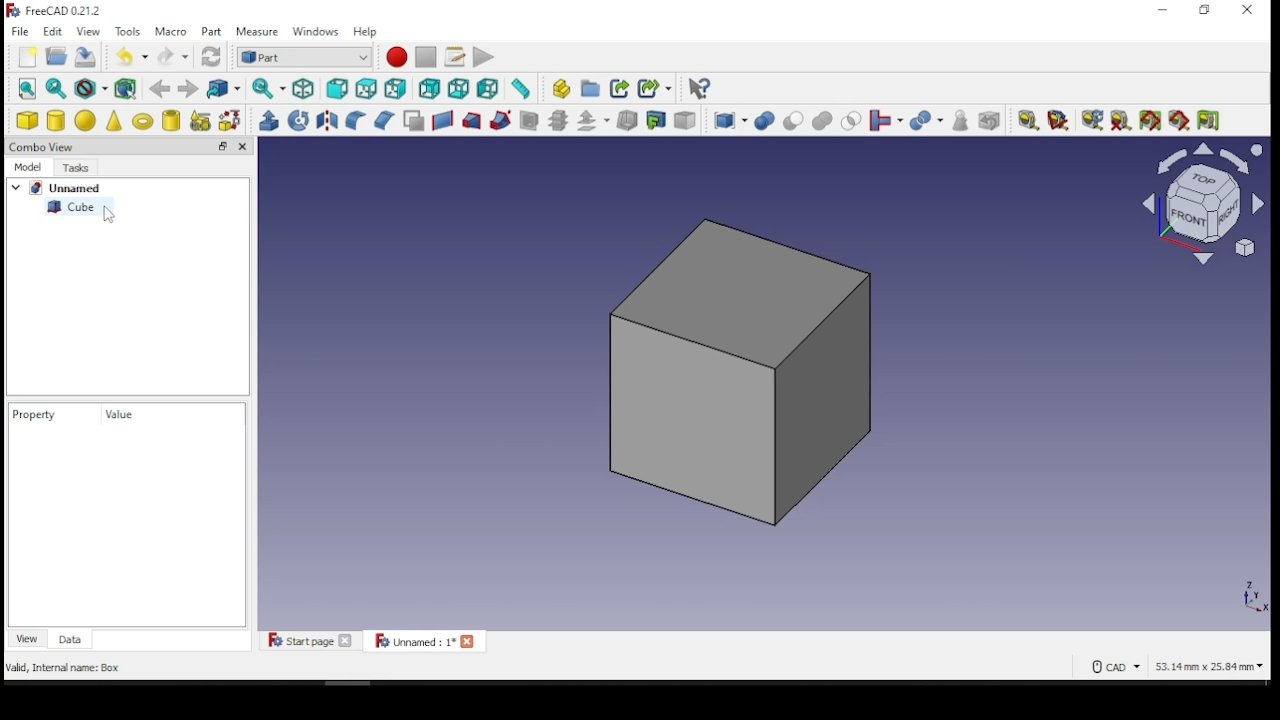 This screenshot has height=720, width=1280. Describe the element at coordinates (29, 57) in the screenshot. I see `new` at that location.